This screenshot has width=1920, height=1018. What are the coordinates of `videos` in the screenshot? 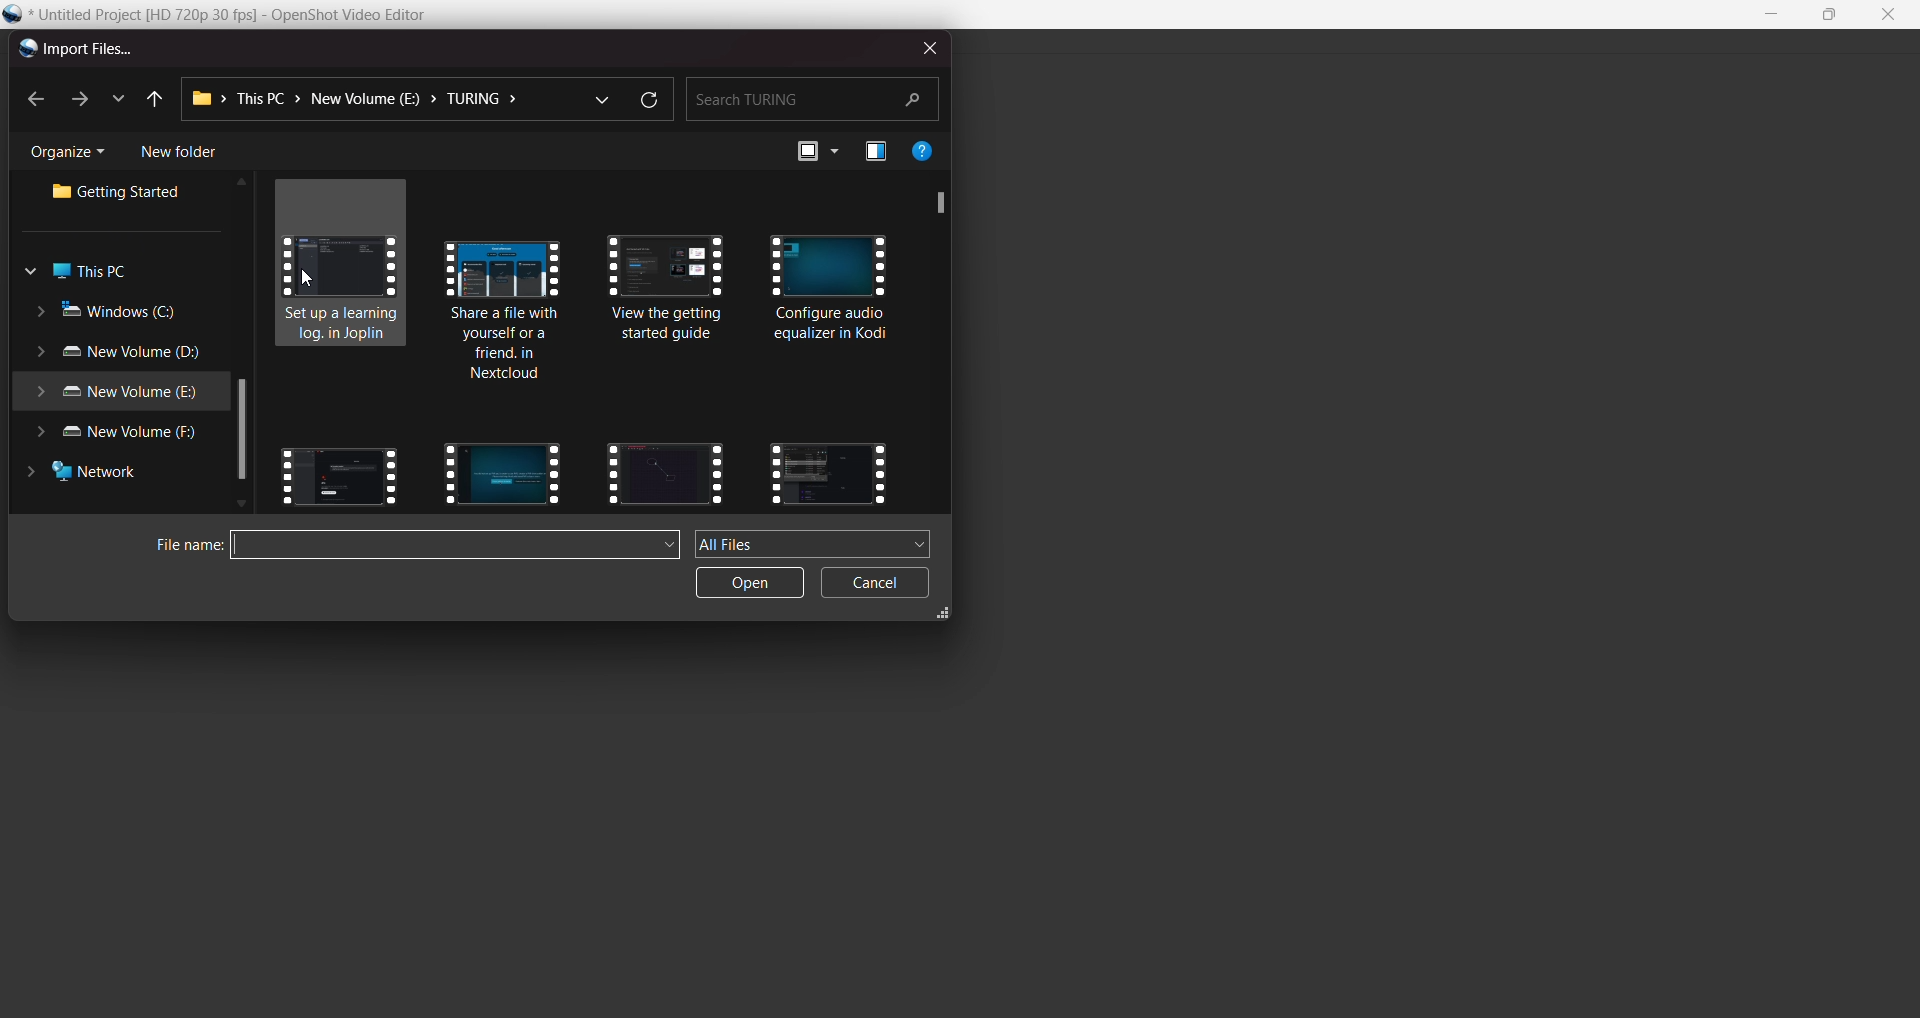 It's located at (672, 304).